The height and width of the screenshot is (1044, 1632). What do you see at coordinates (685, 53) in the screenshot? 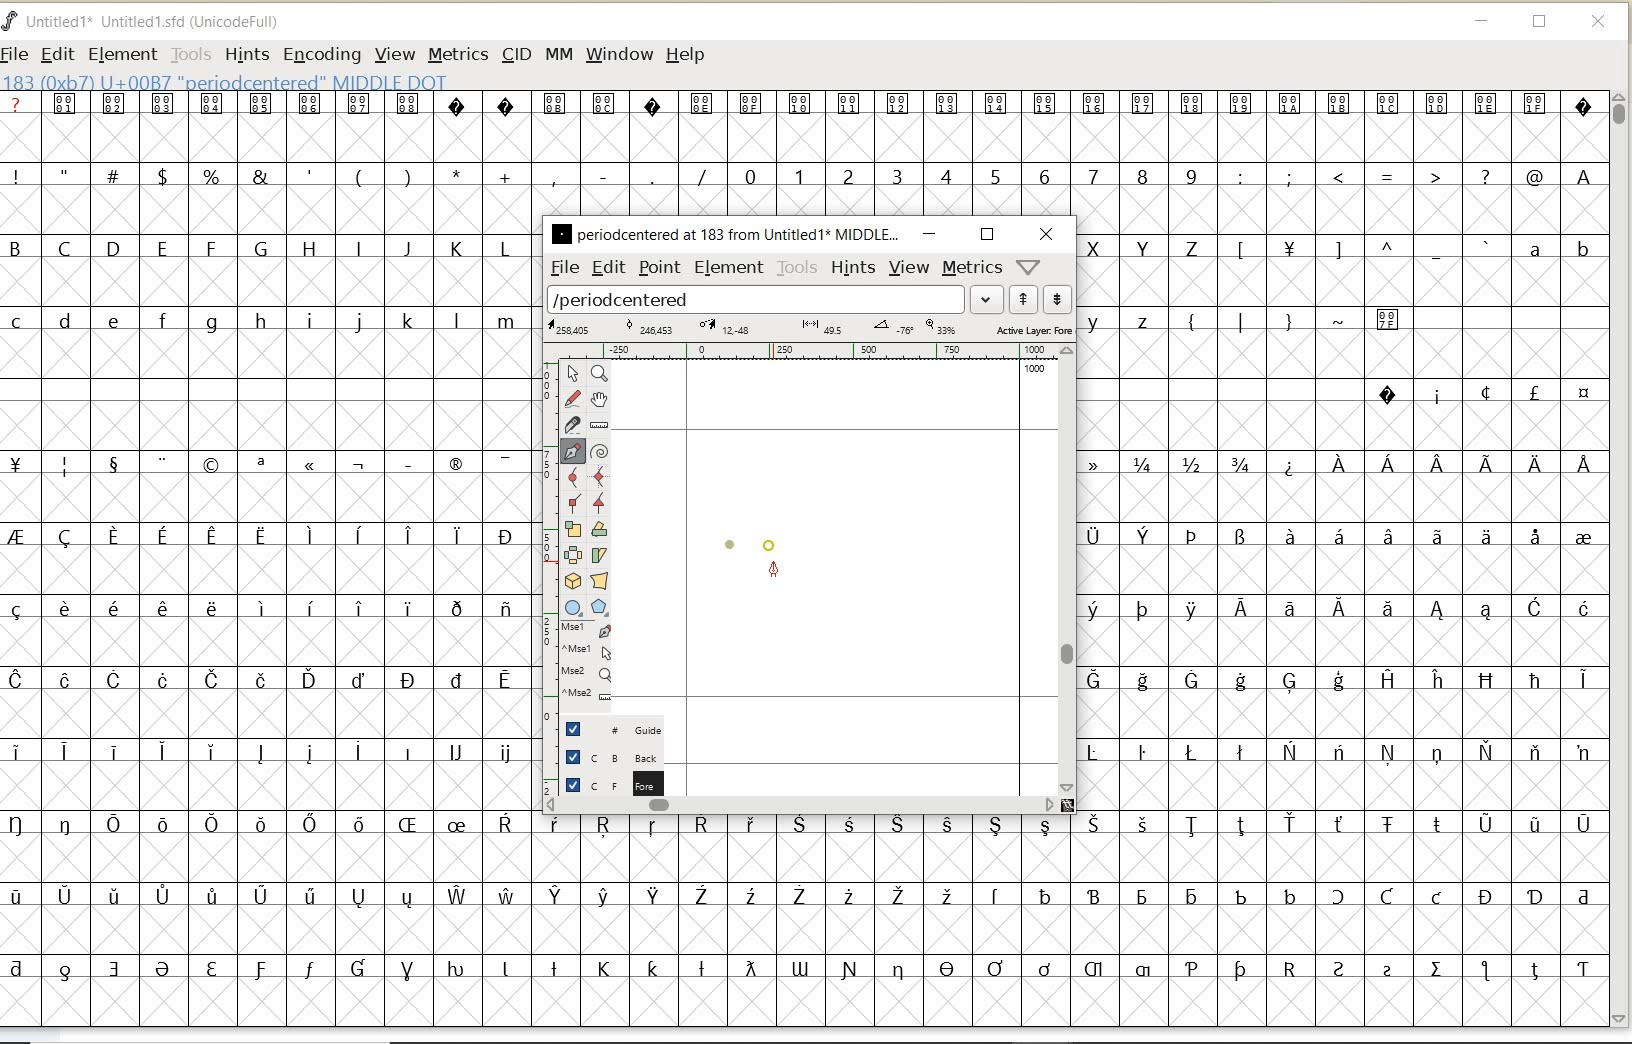
I see `HELP` at bounding box center [685, 53].